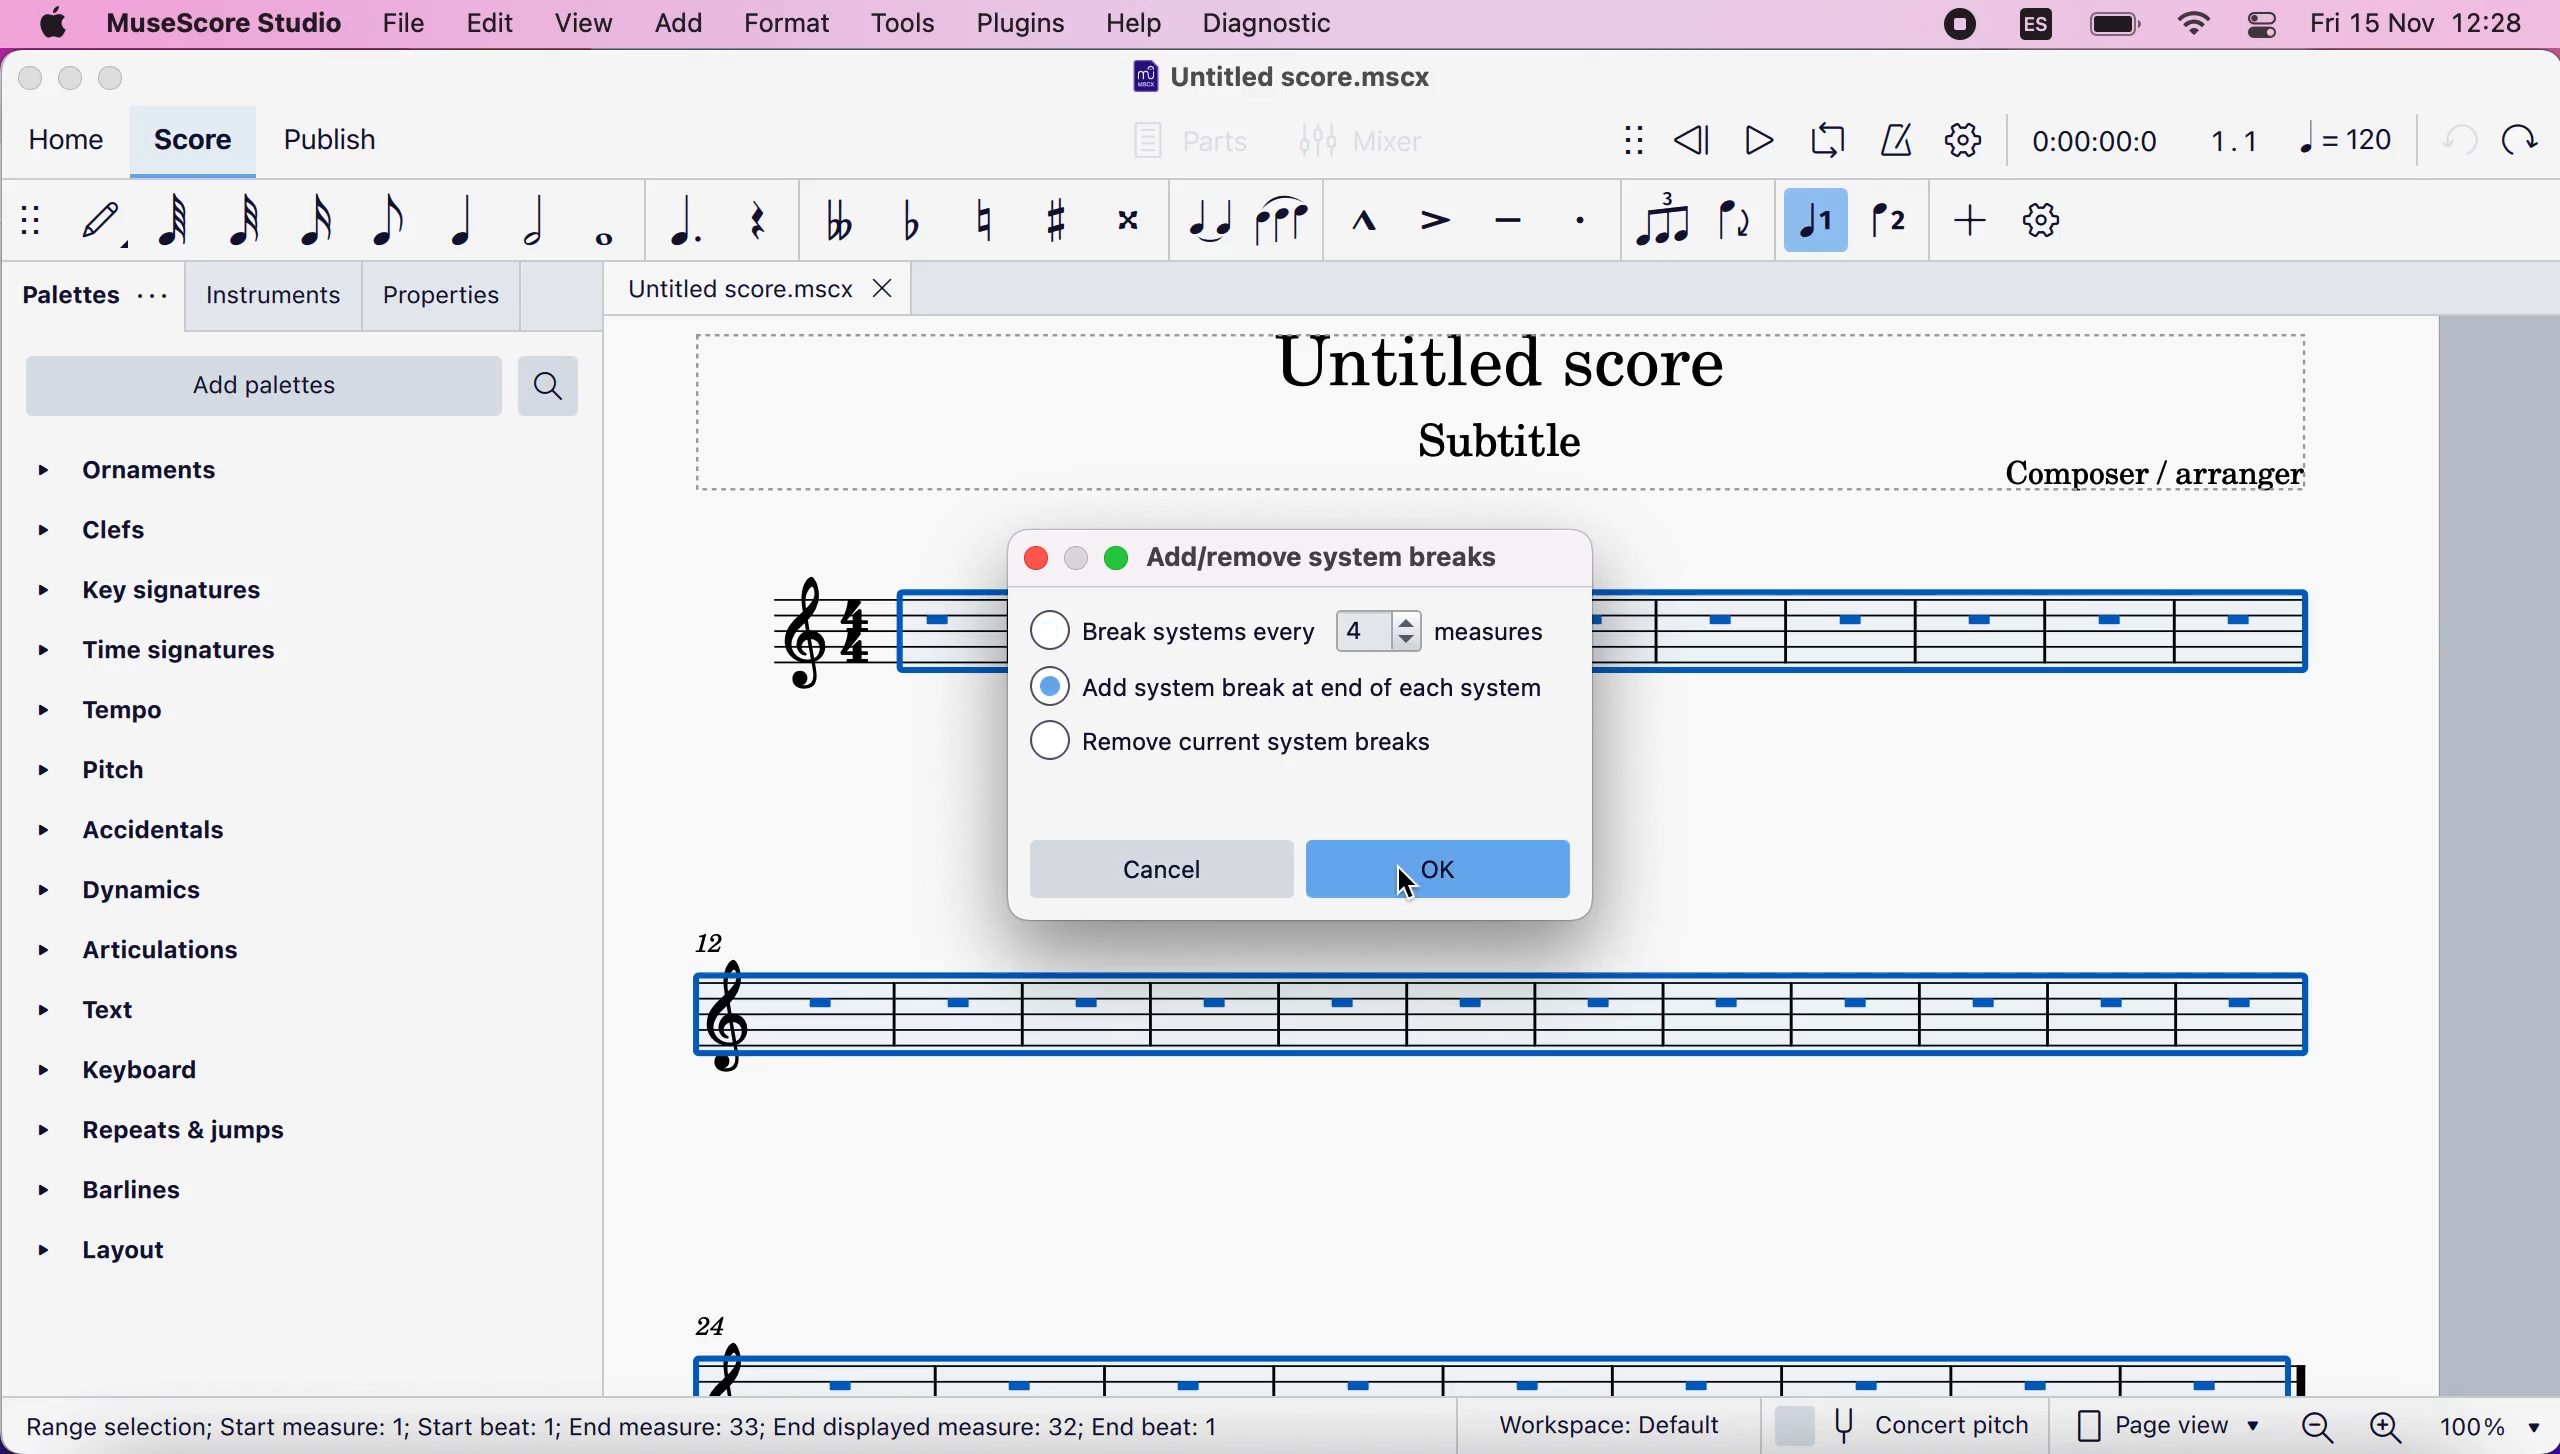 This screenshot has width=2560, height=1454. Describe the element at coordinates (400, 21) in the screenshot. I see `file` at that location.